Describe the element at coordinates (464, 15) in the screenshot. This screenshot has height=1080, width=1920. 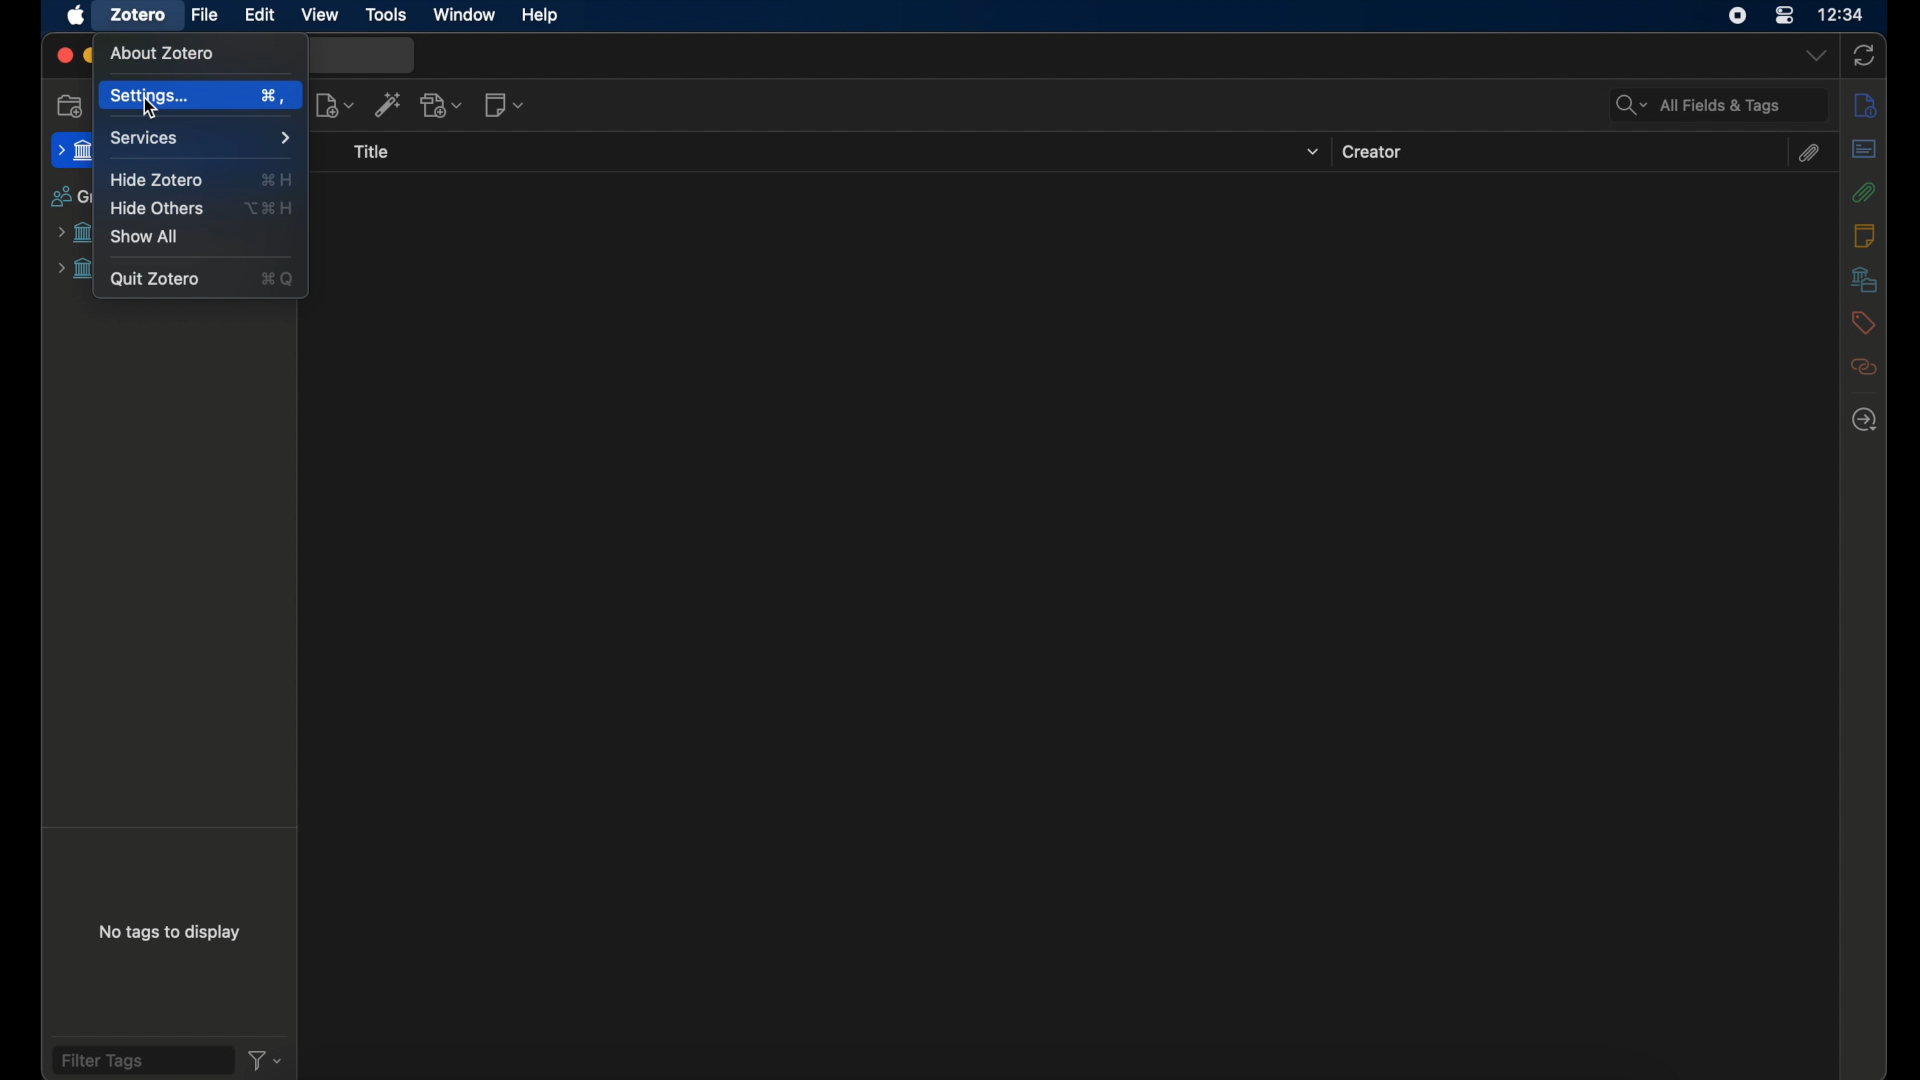
I see `window` at that location.